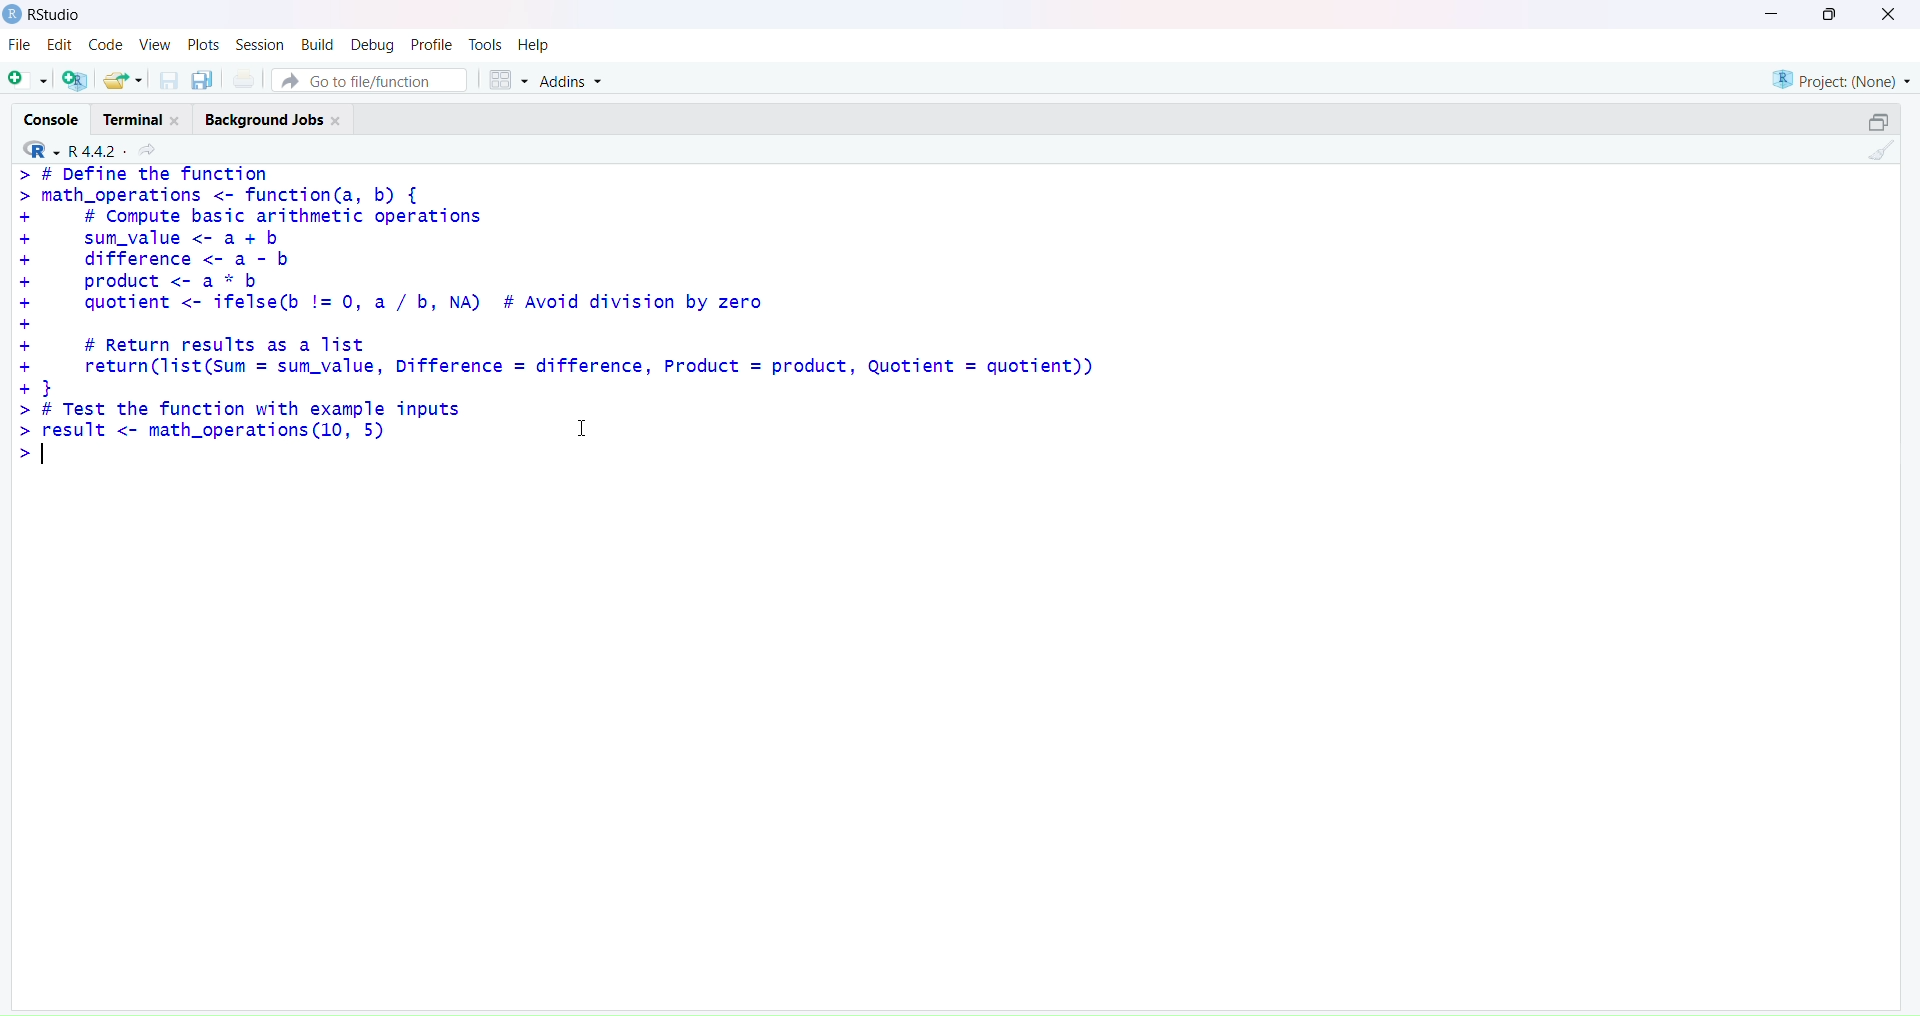 This screenshot has width=1920, height=1016. What do you see at coordinates (26, 77) in the screenshot?
I see `New File` at bounding box center [26, 77].